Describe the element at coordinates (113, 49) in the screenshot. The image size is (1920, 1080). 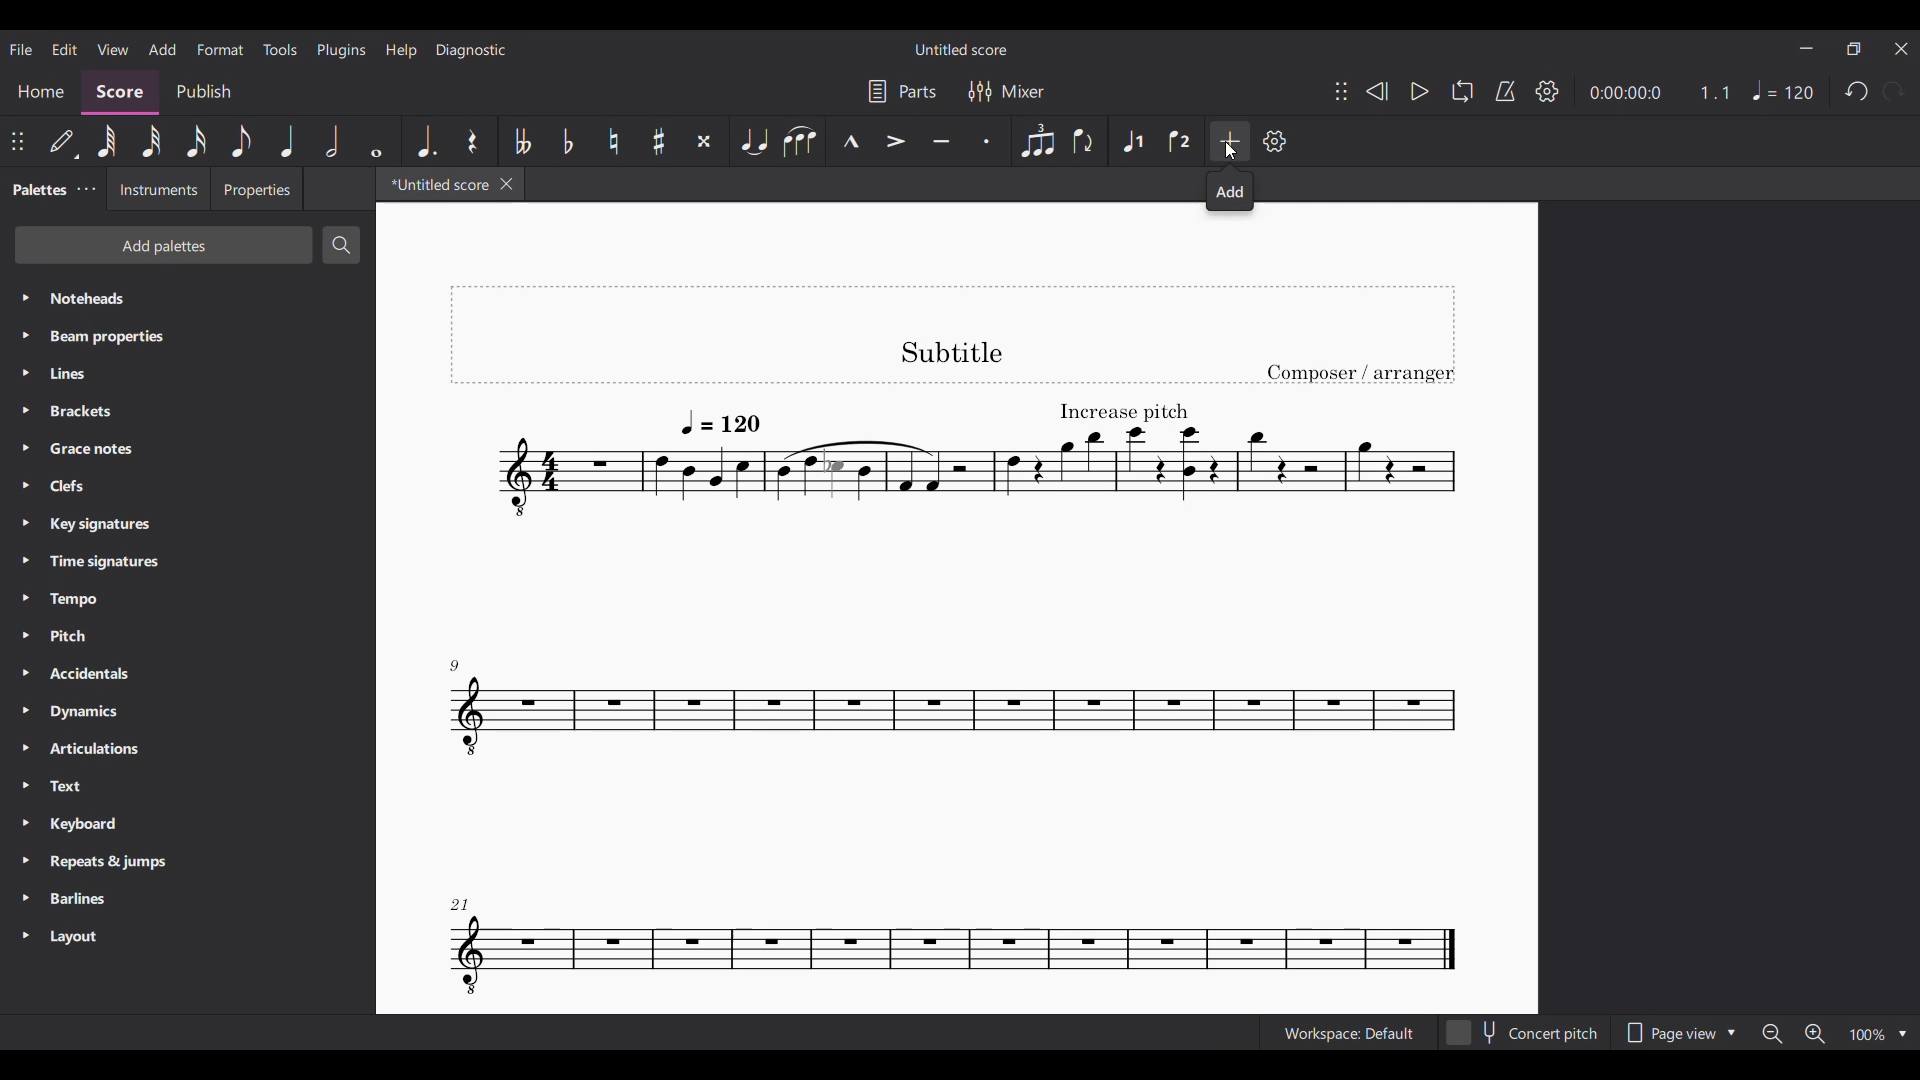
I see `View menu ` at that location.